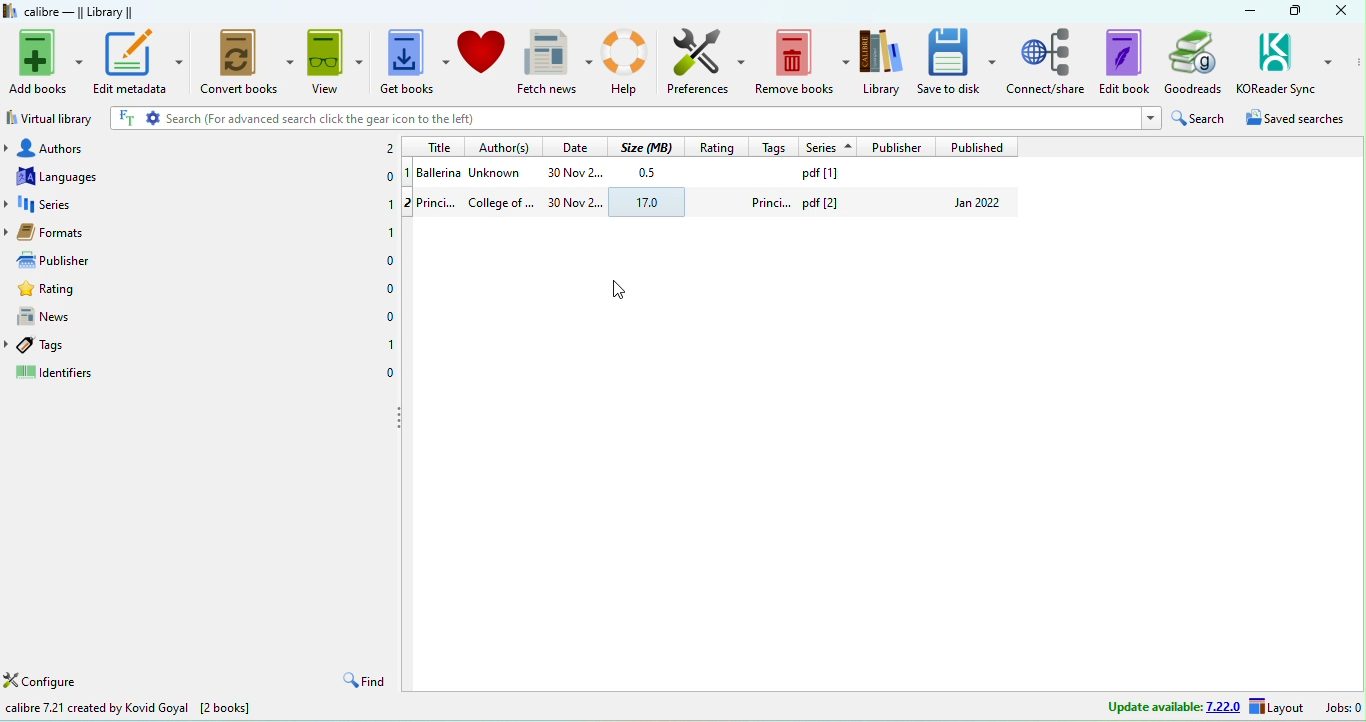 Image resolution: width=1366 pixels, height=722 pixels. What do you see at coordinates (777, 147) in the screenshot?
I see `tags` at bounding box center [777, 147].